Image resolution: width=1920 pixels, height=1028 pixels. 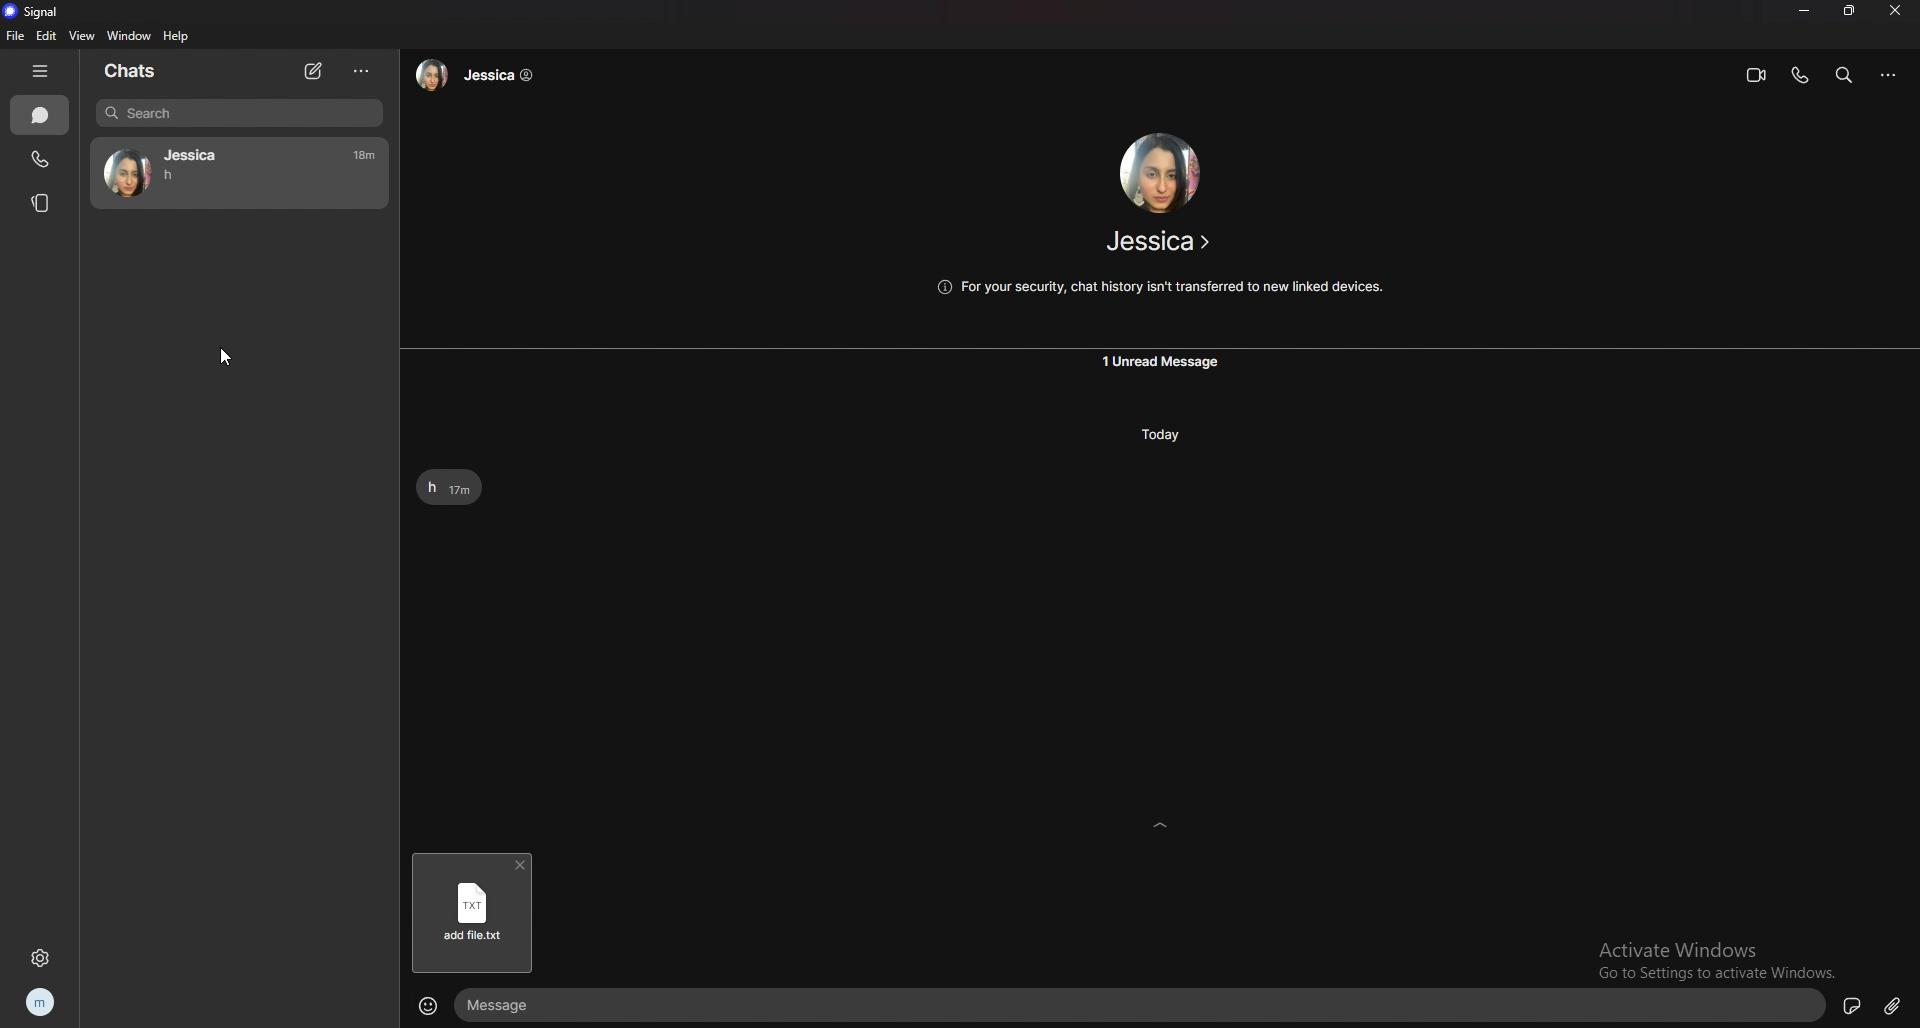 I want to click on signal, so click(x=34, y=11).